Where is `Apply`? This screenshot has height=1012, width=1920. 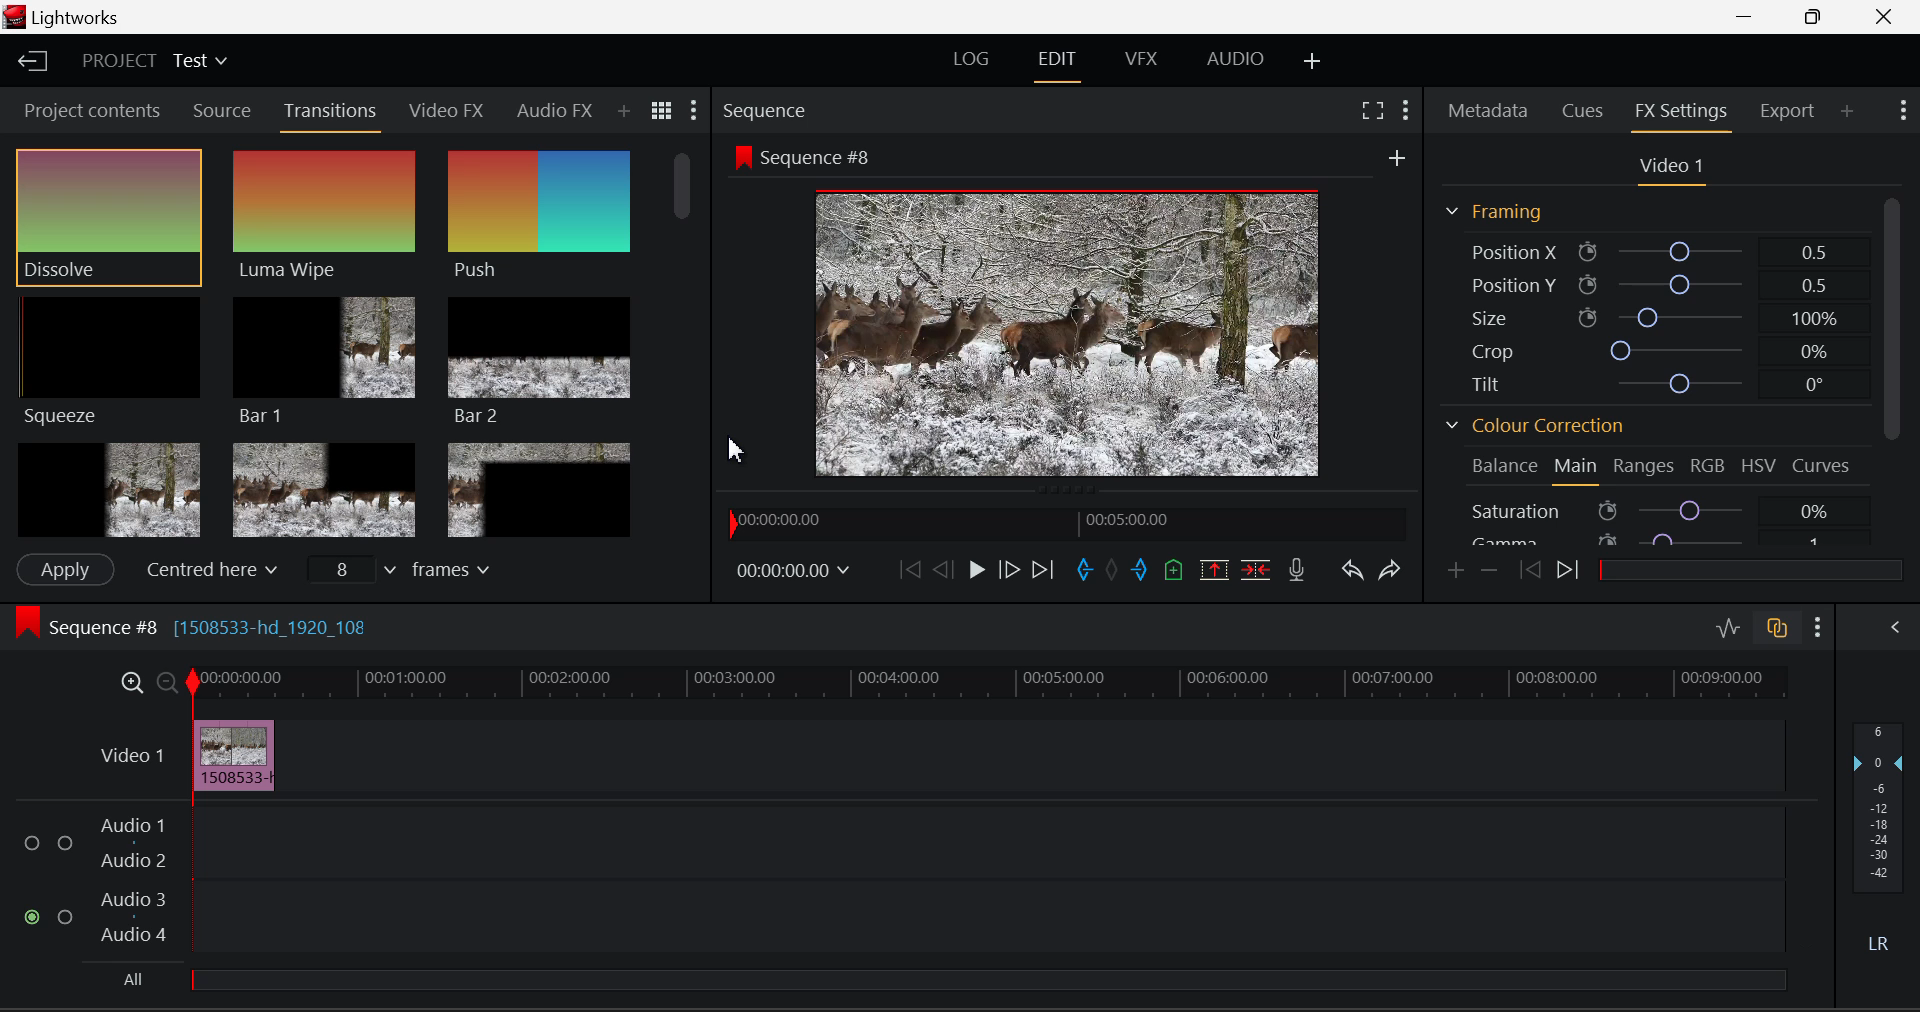 Apply is located at coordinates (65, 567).